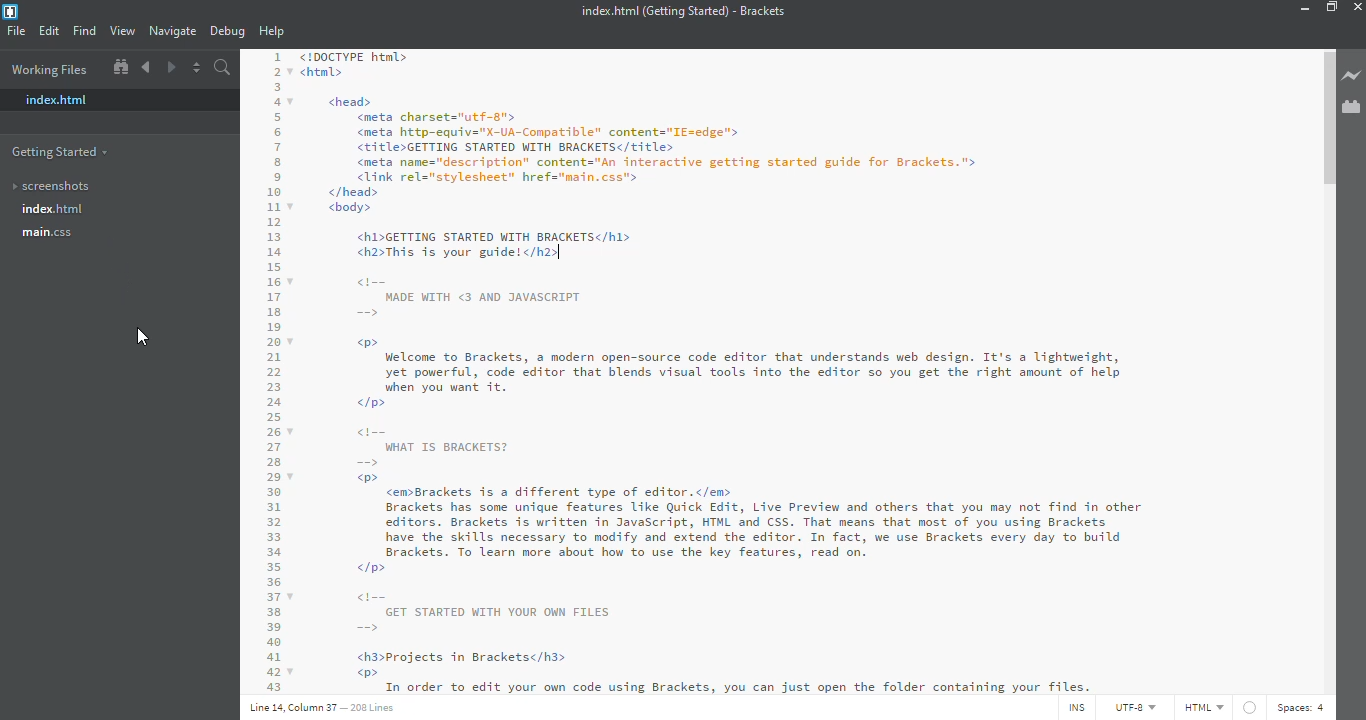 Image resolution: width=1366 pixels, height=720 pixels. Describe the element at coordinates (1362, 8) in the screenshot. I see `close` at that location.